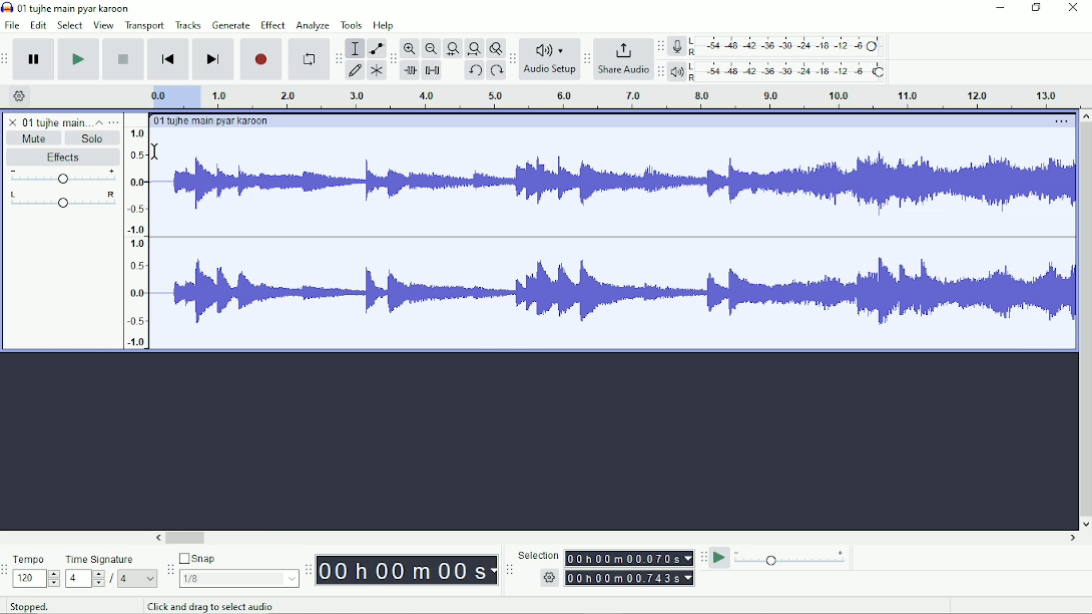  I want to click on Pan, so click(62, 201).